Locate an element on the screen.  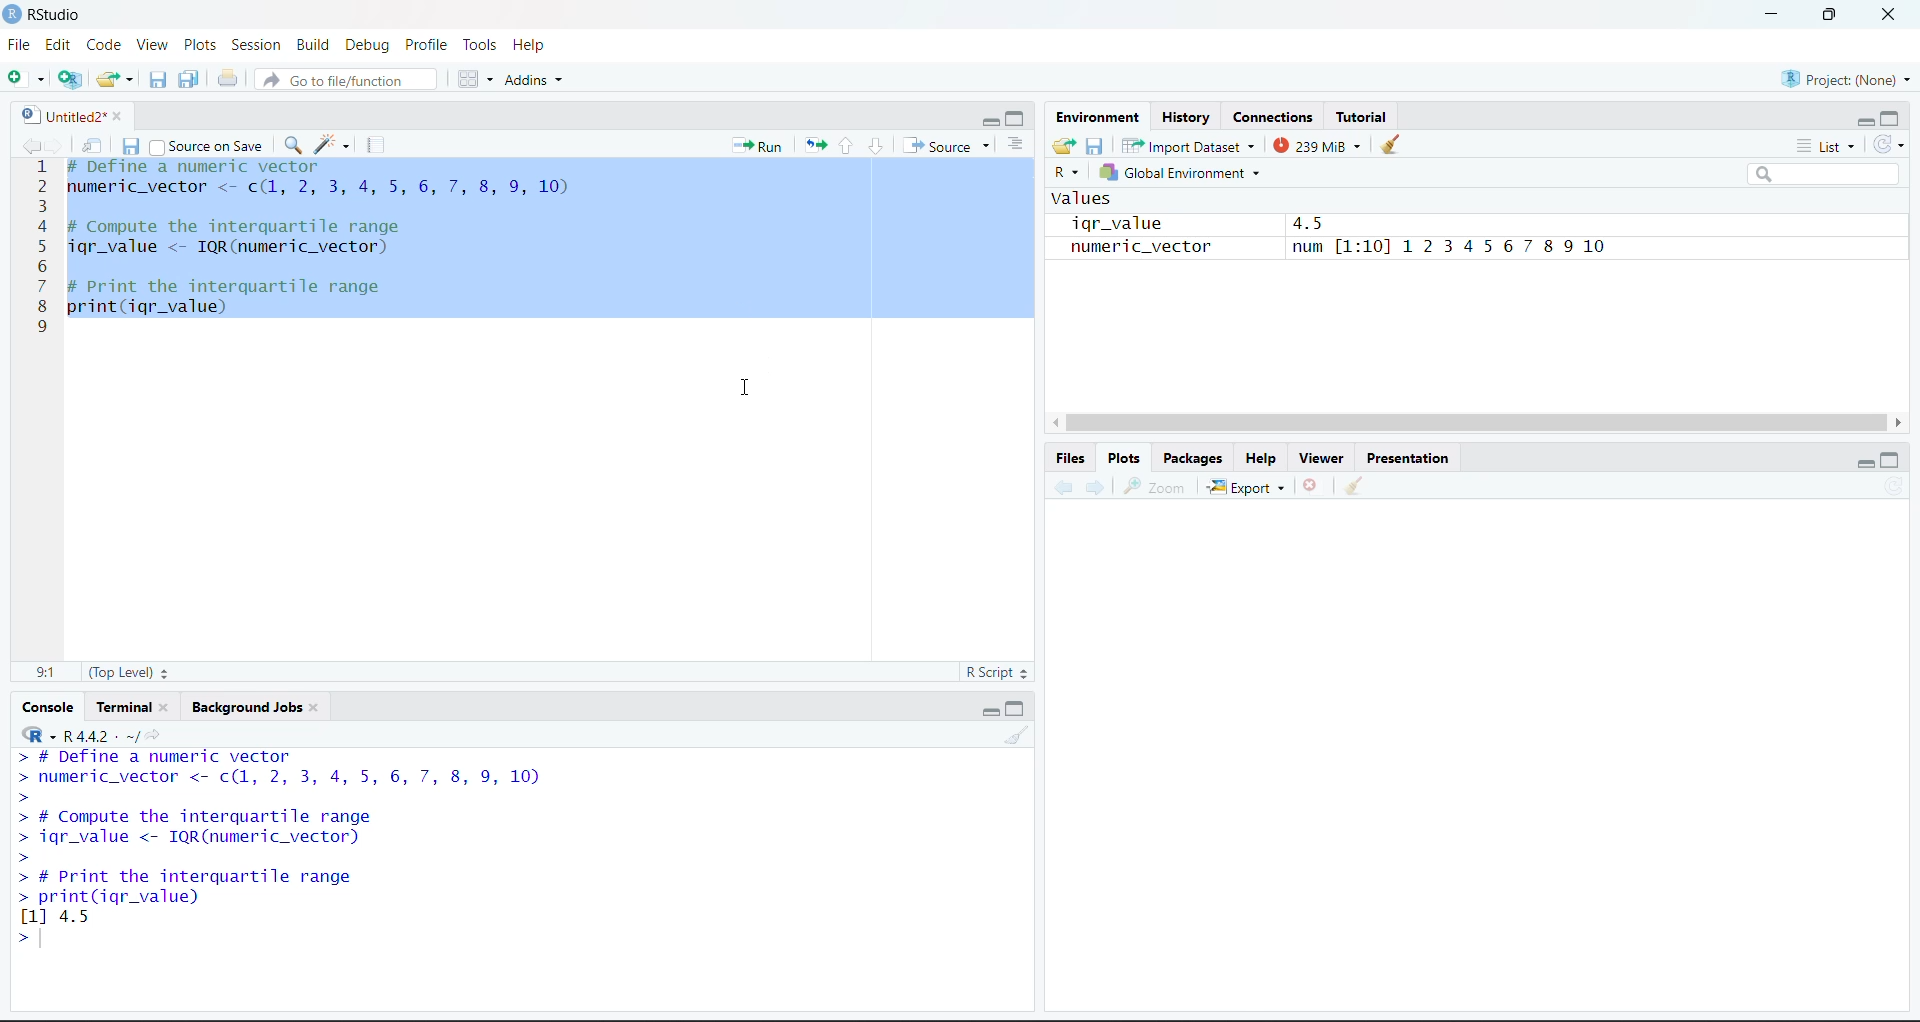
Maximize/Restore is located at coordinates (1829, 15).